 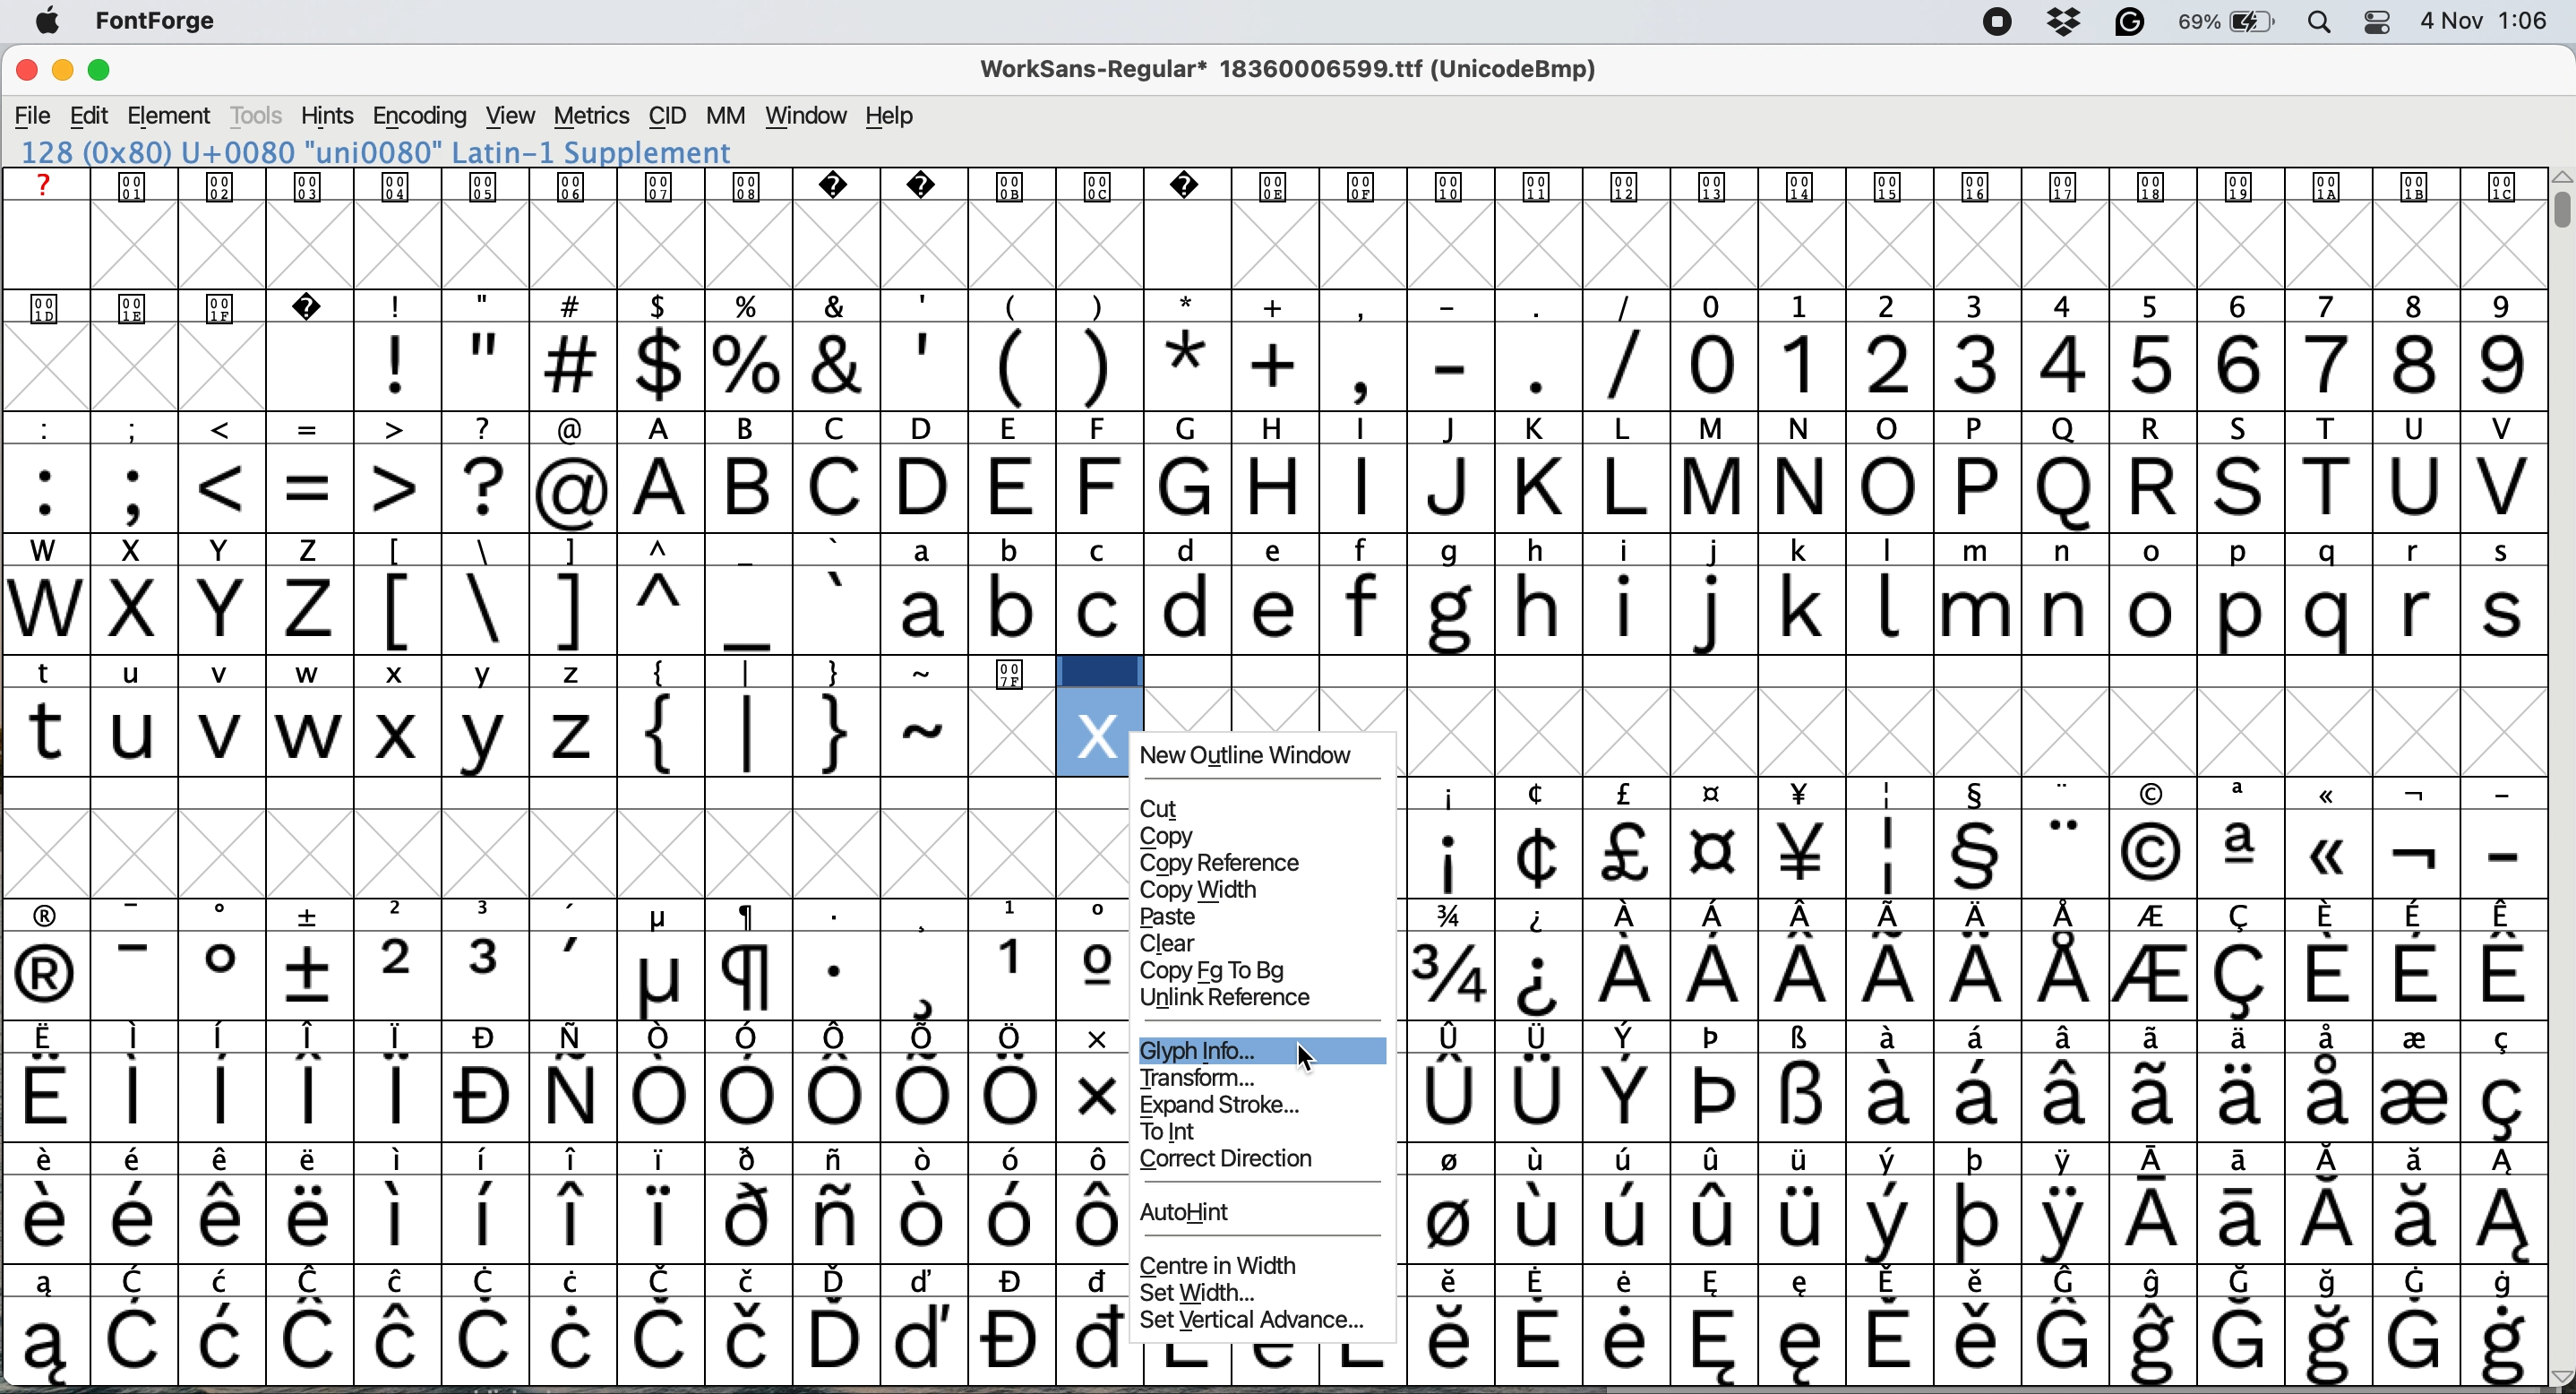 What do you see at coordinates (558, 850) in the screenshot?
I see `glyph grid` at bounding box center [558, 850].